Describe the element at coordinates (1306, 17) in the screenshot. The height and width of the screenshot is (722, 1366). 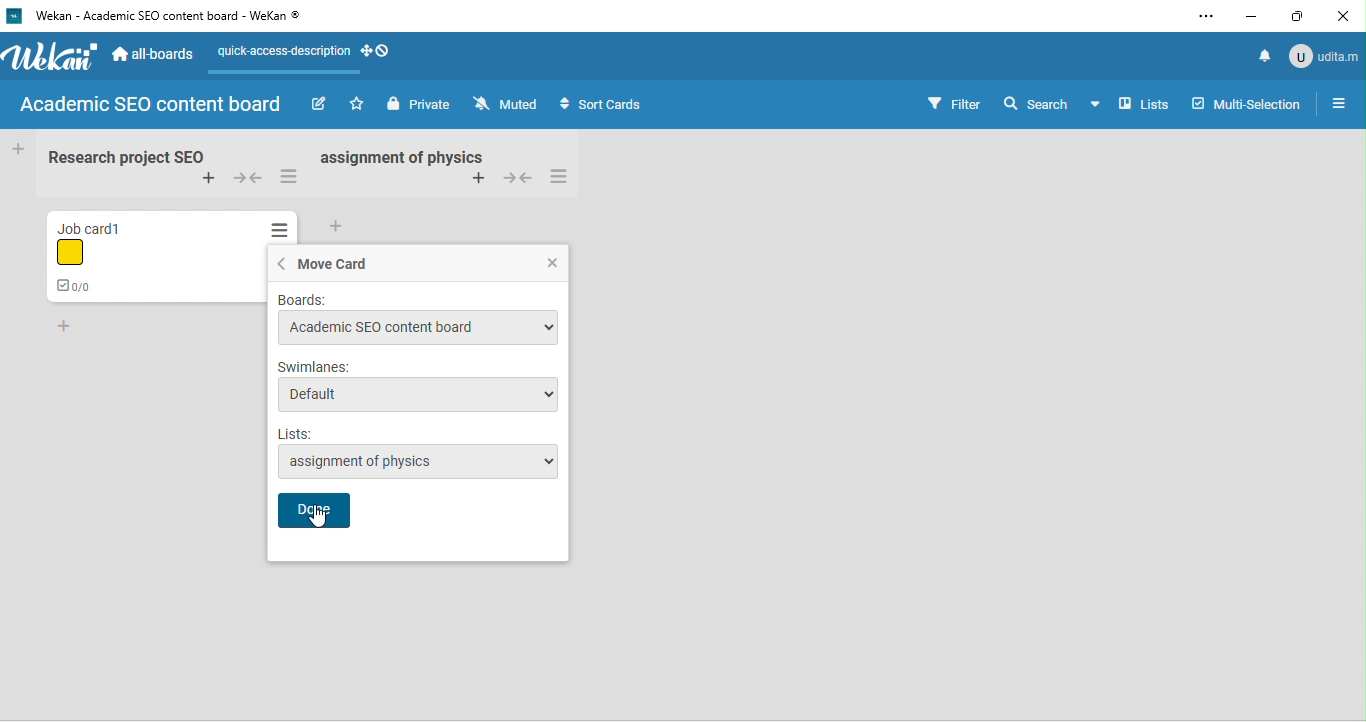
I see `maximize` at that location.